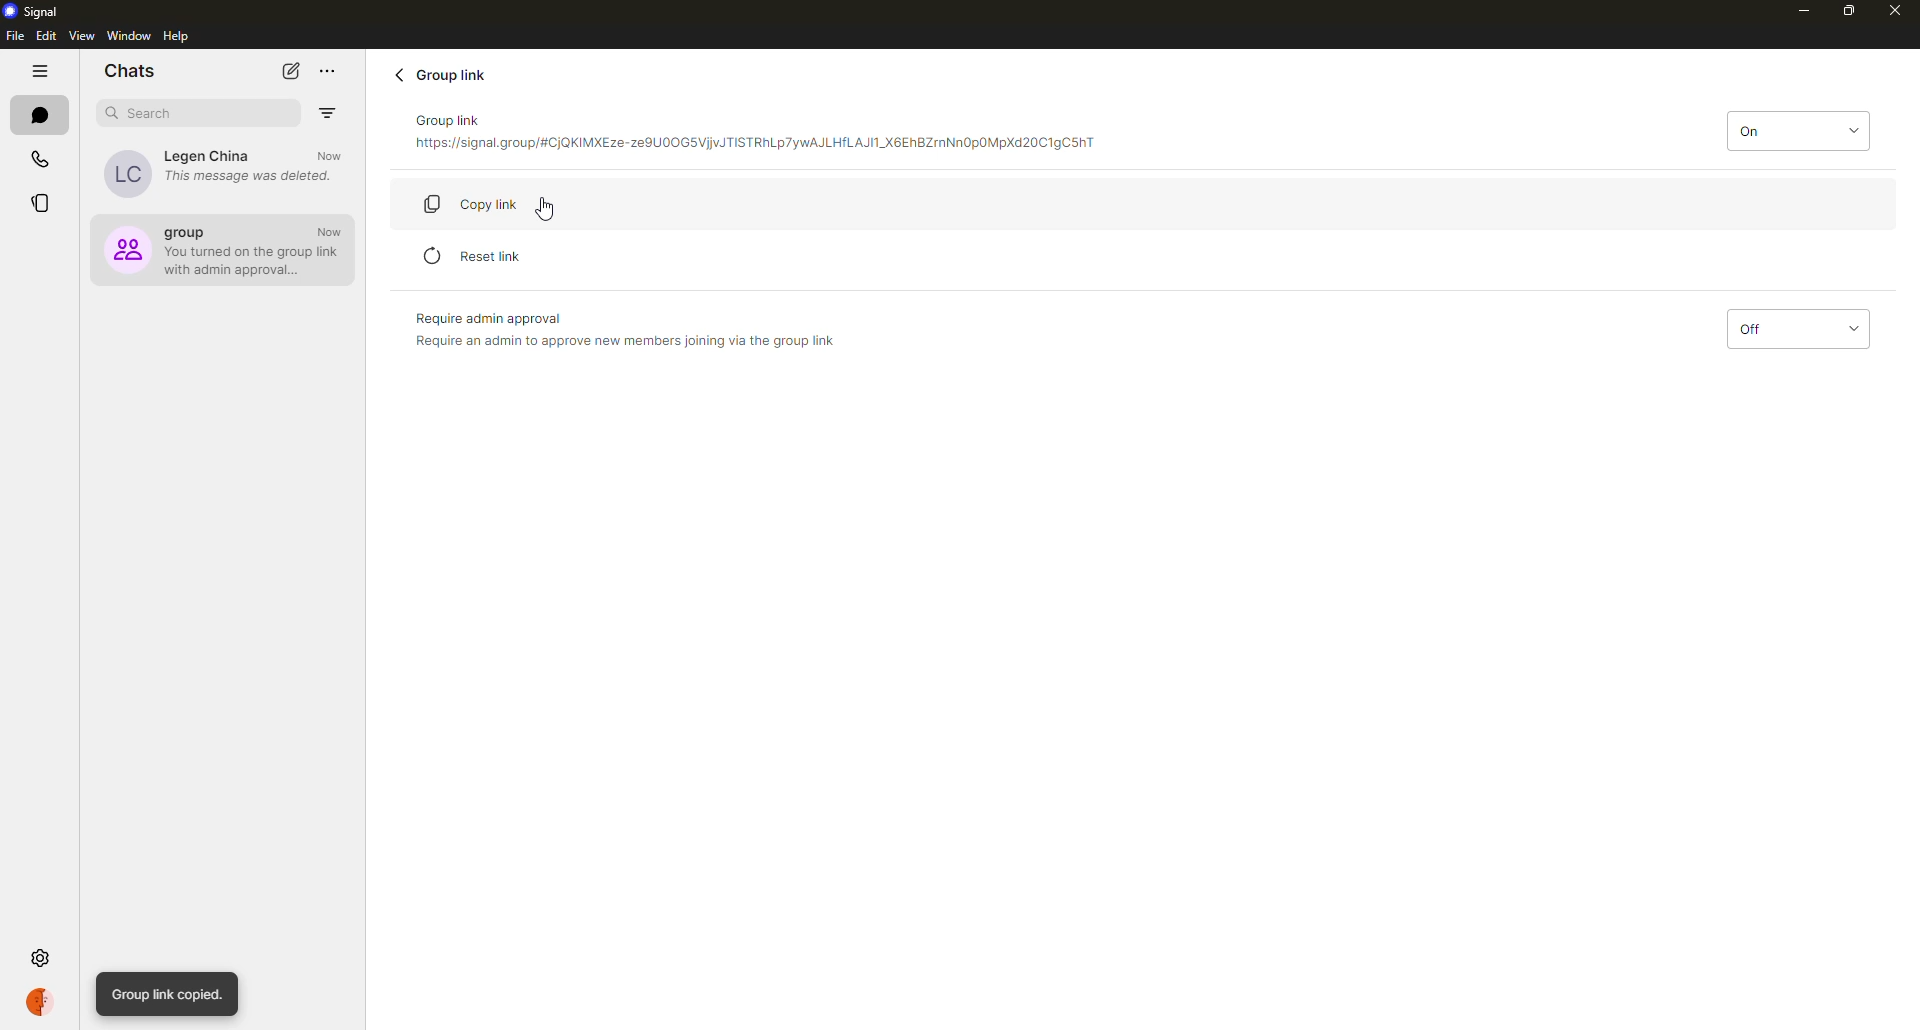  I want to click on reset link, so click(477, 255).